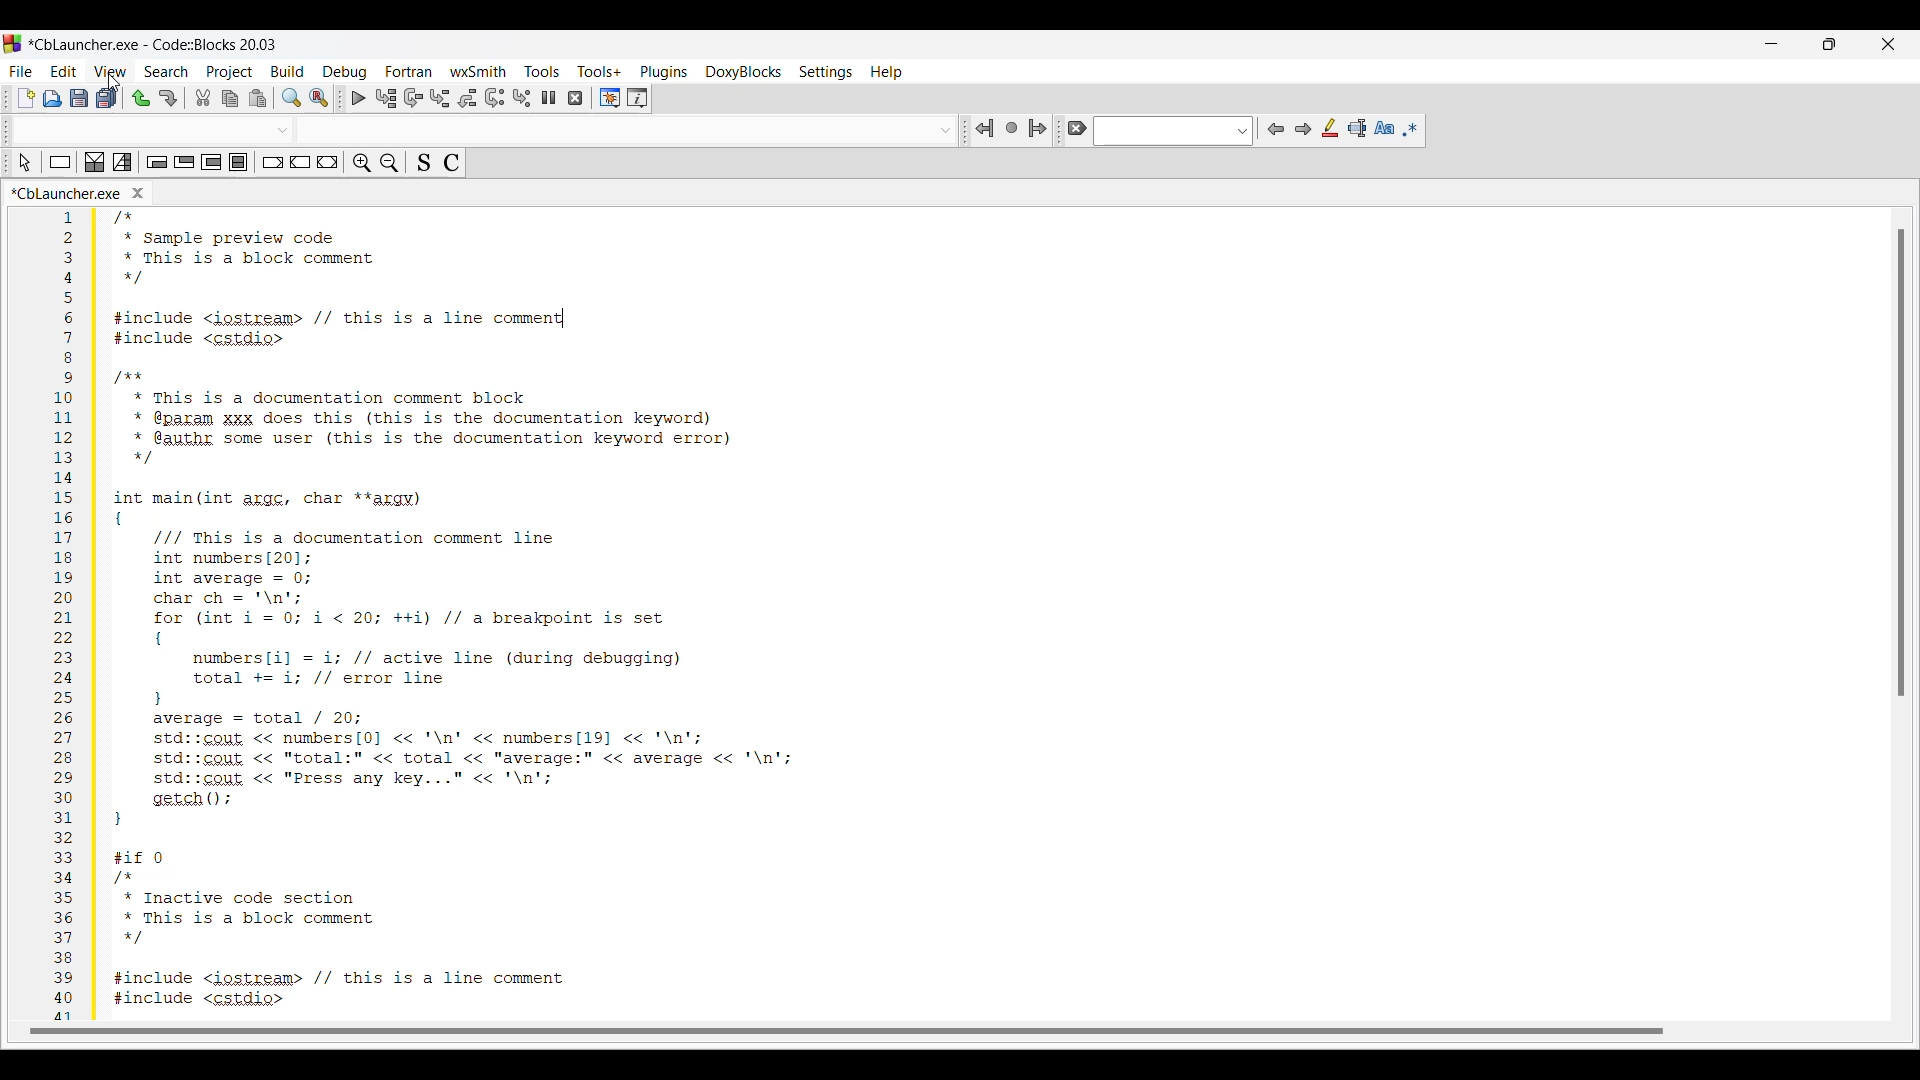 The width and height of the screenshot is (1920, 1080). I want to click on Entry condition loop, so click(157, 162).